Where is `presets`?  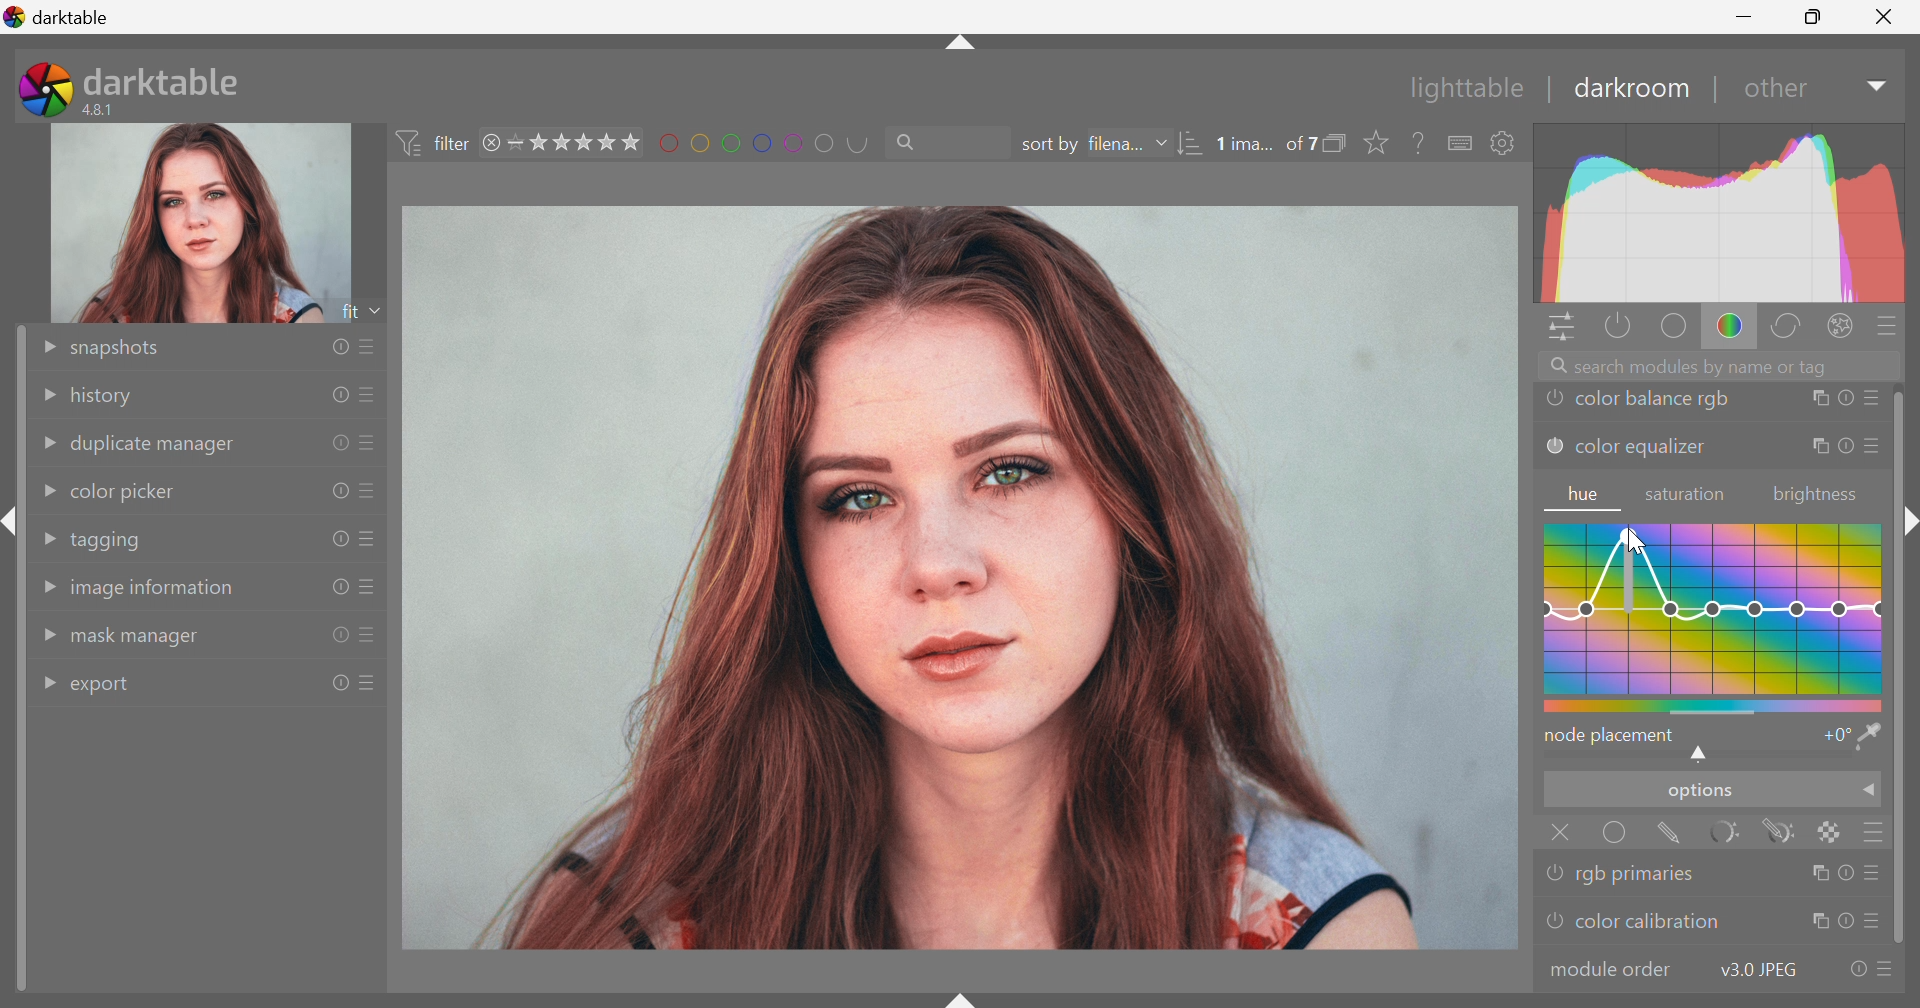 presets is located at coordinates (369, 588).